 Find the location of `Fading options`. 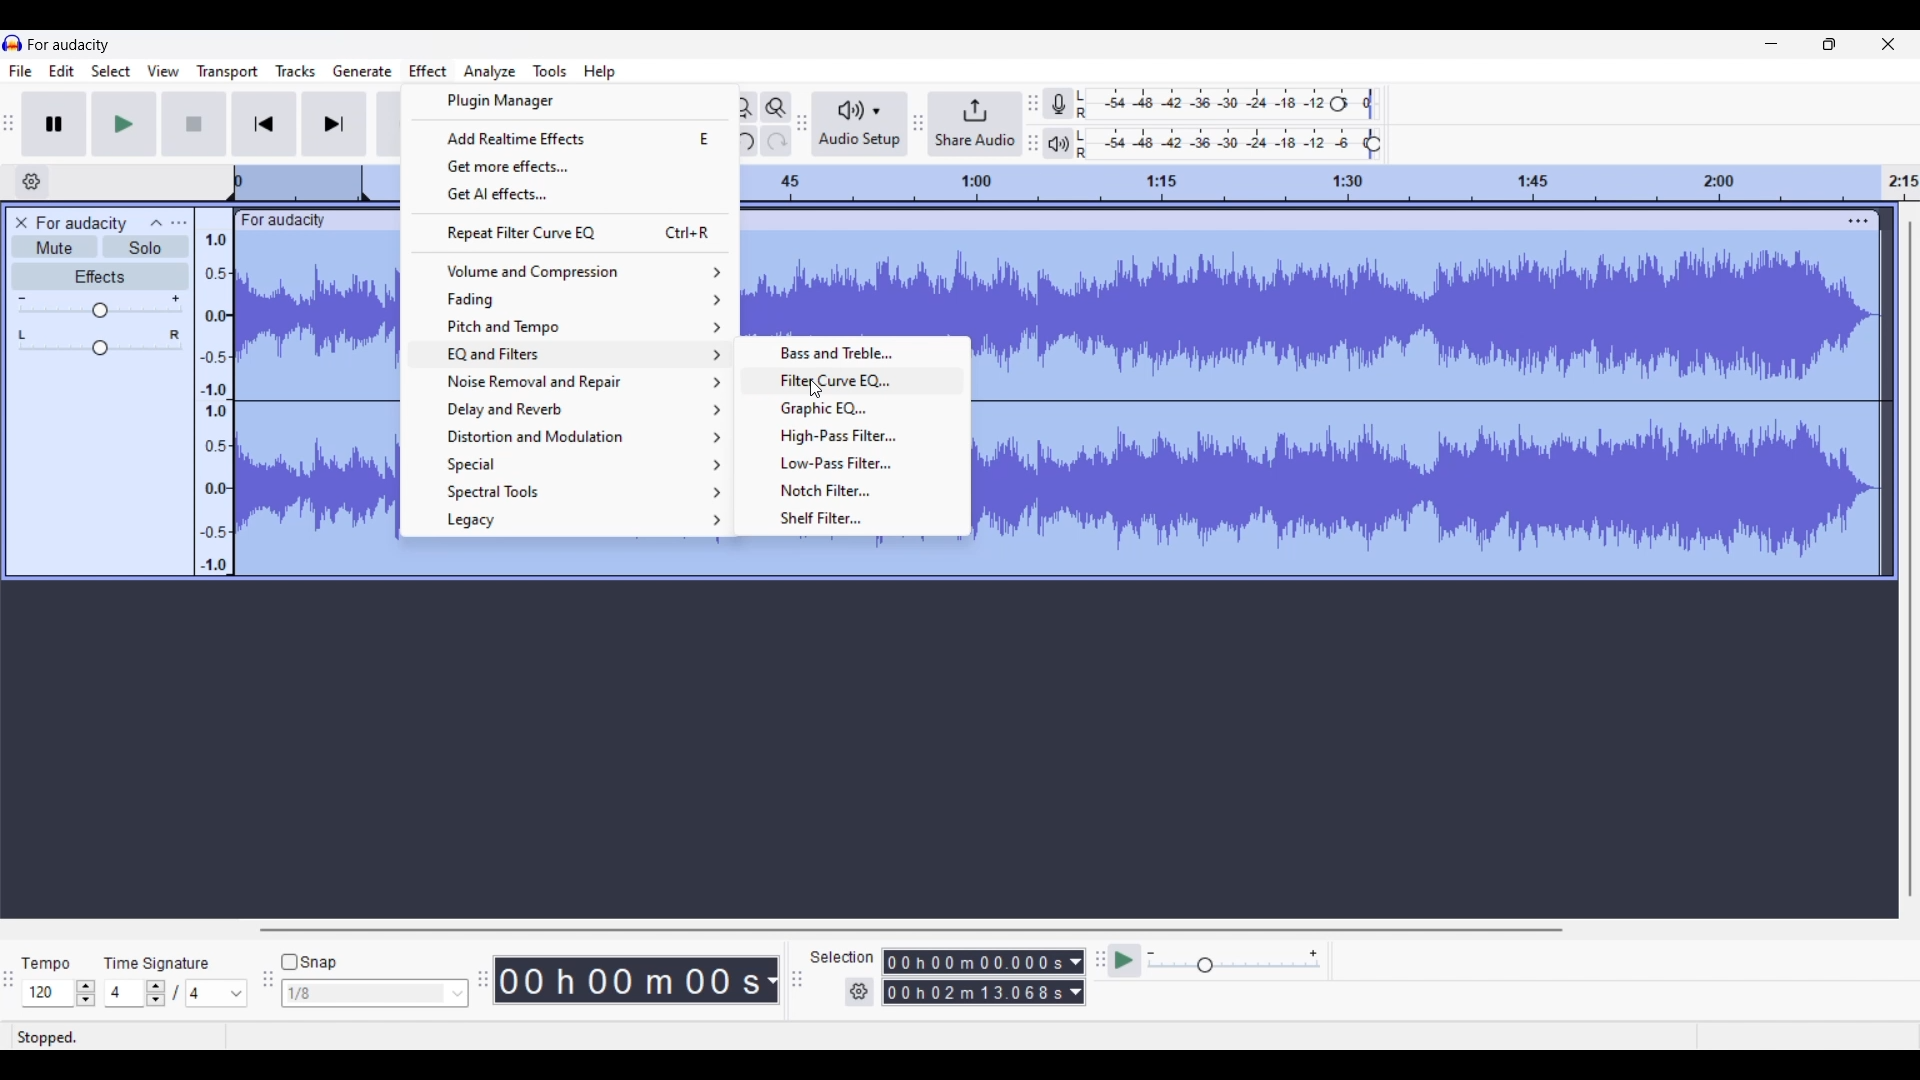

Fading options is located at coordinates (569, 300).